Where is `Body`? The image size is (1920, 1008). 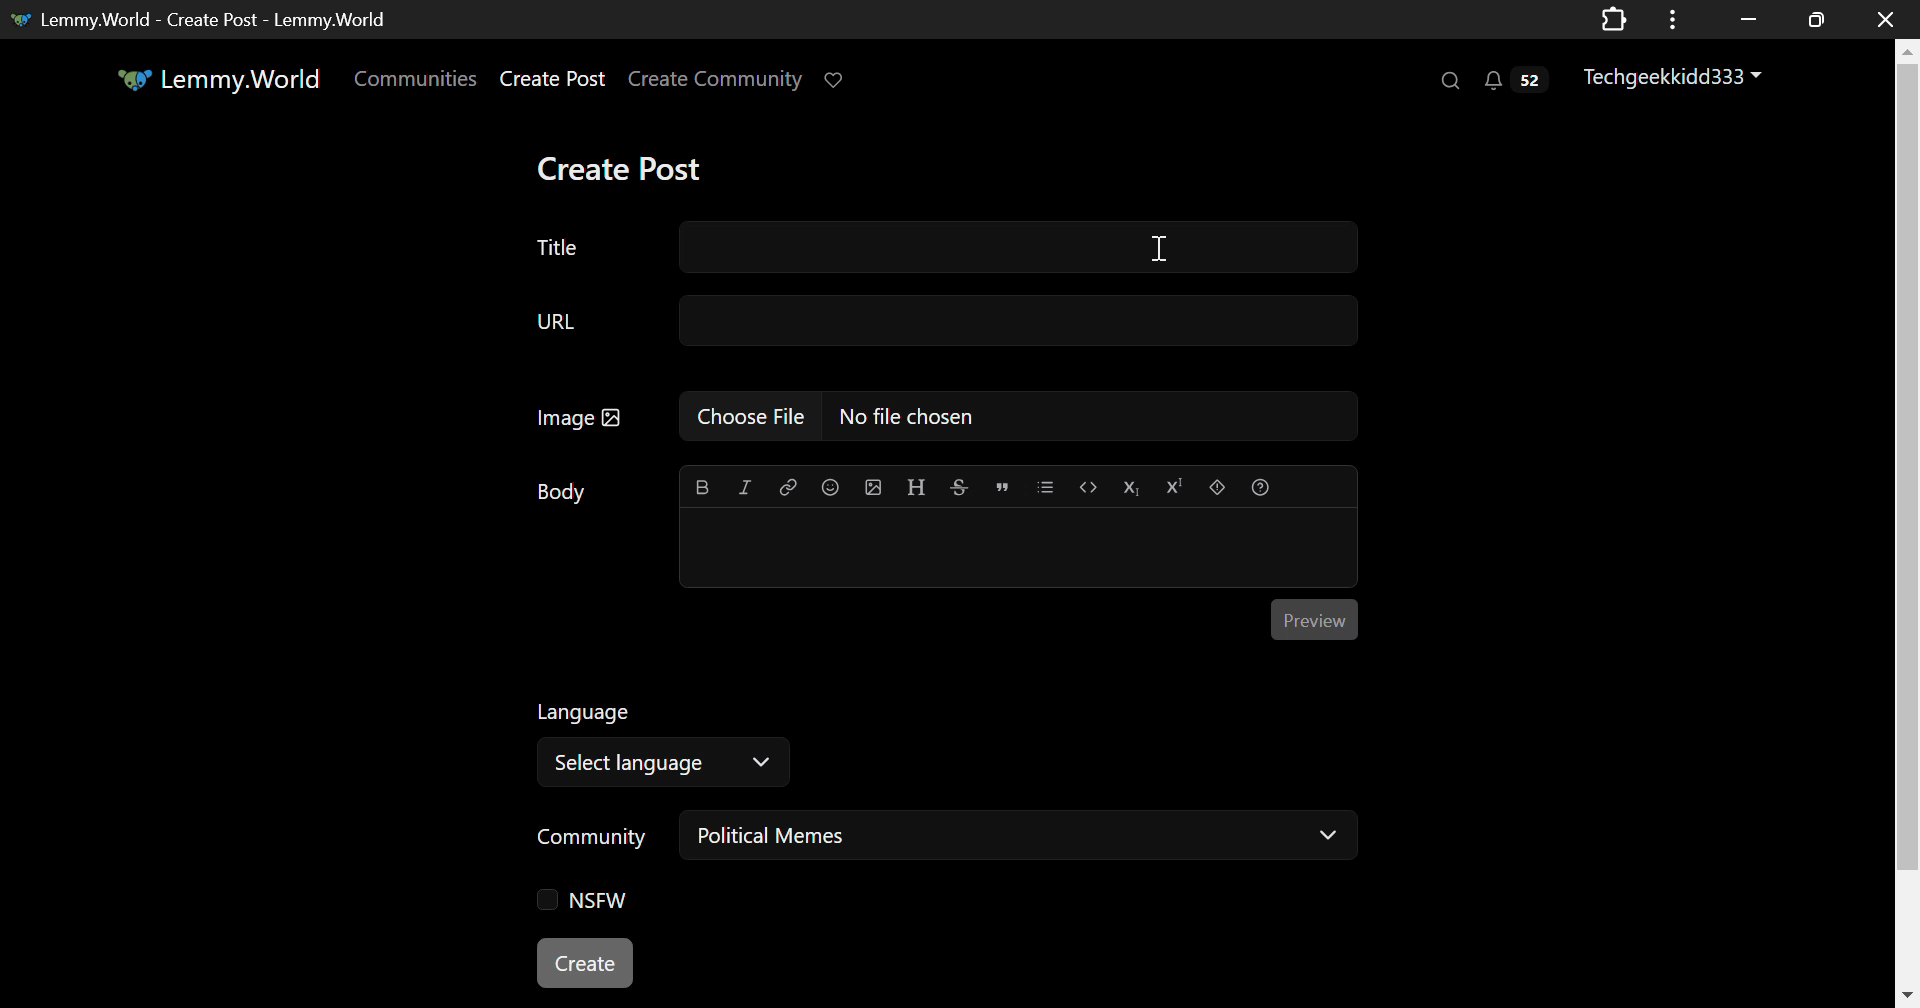 Body is located at coordinates (560, 490).